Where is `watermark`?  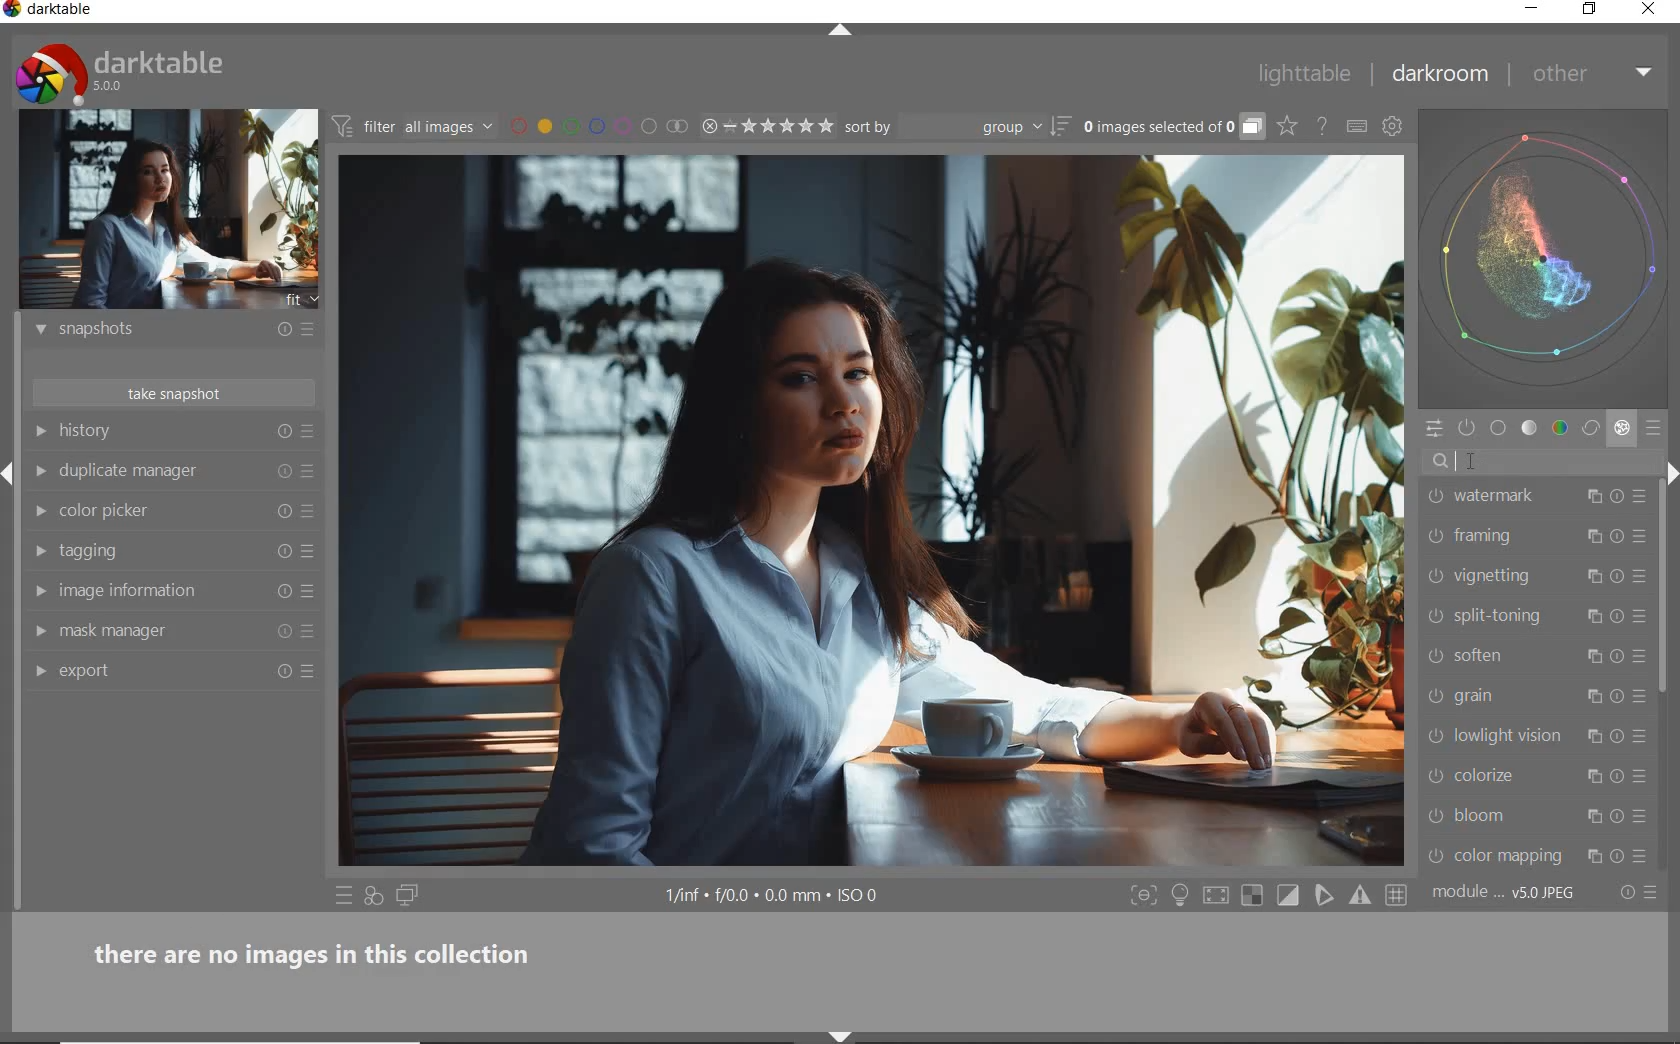
watermark is located at coordinates (1515, 495).